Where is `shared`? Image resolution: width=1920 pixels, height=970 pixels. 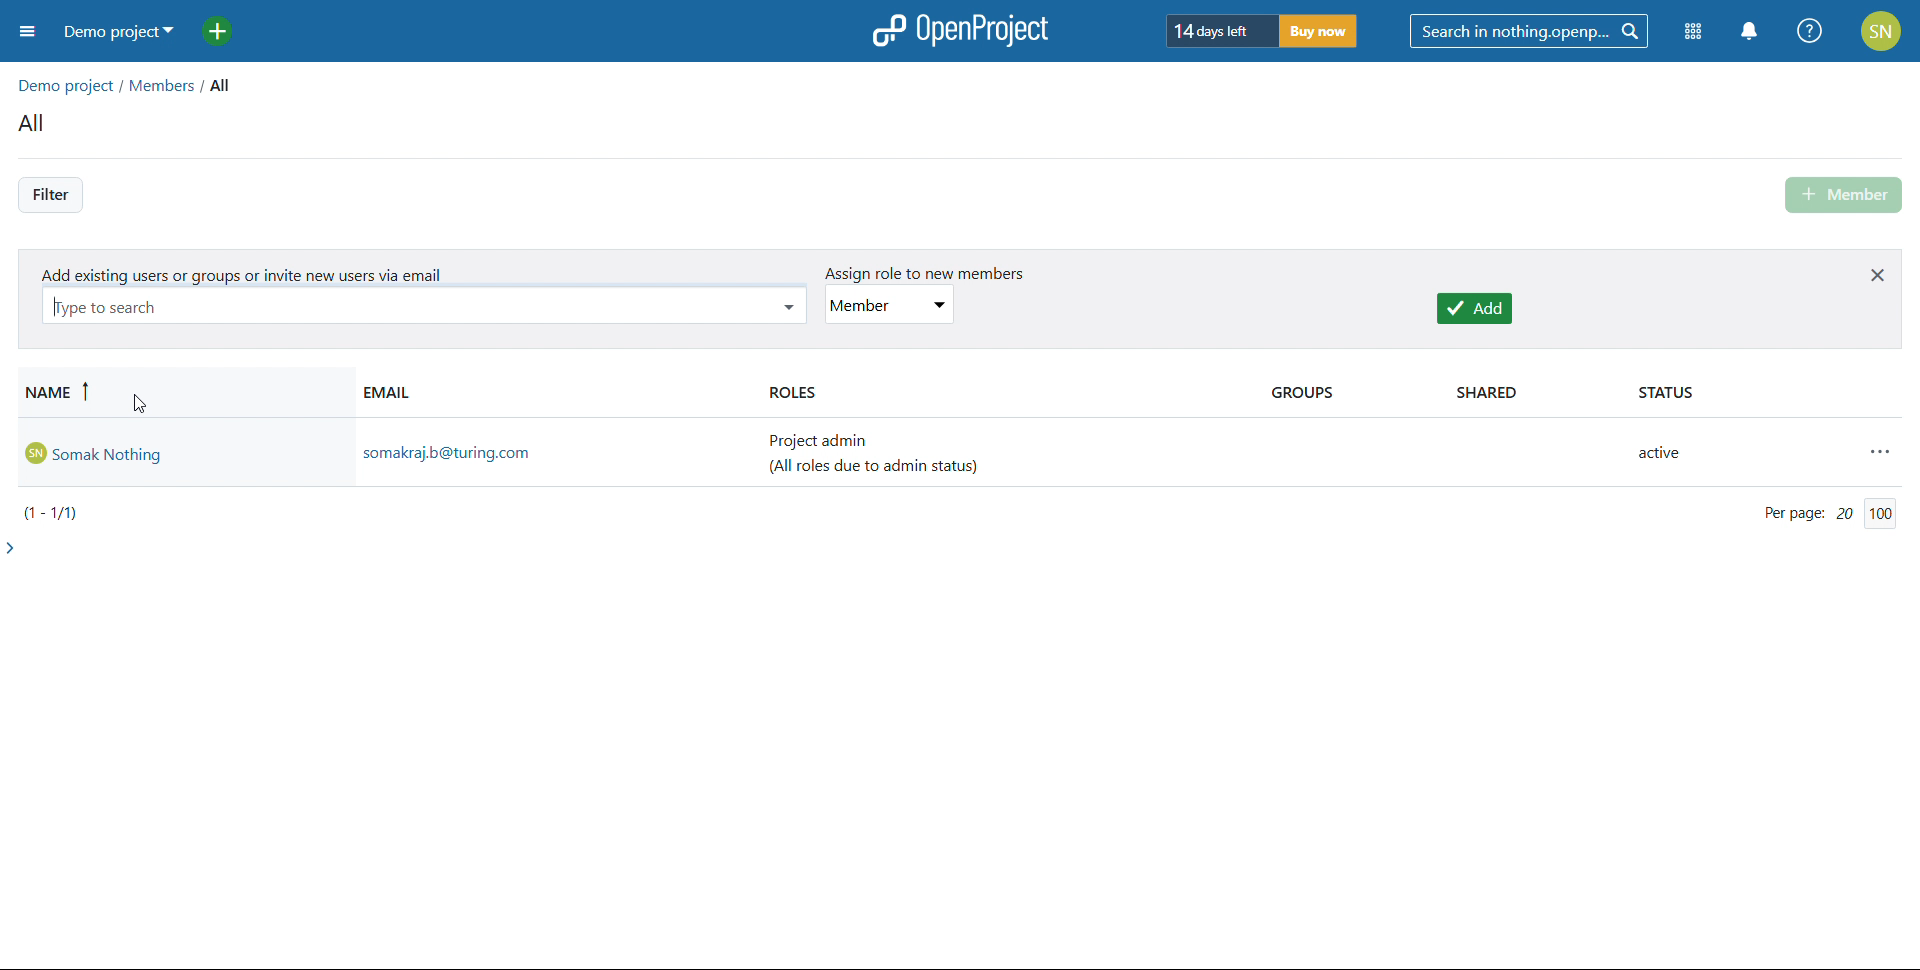 shared is located at coordinates (1523, 394).